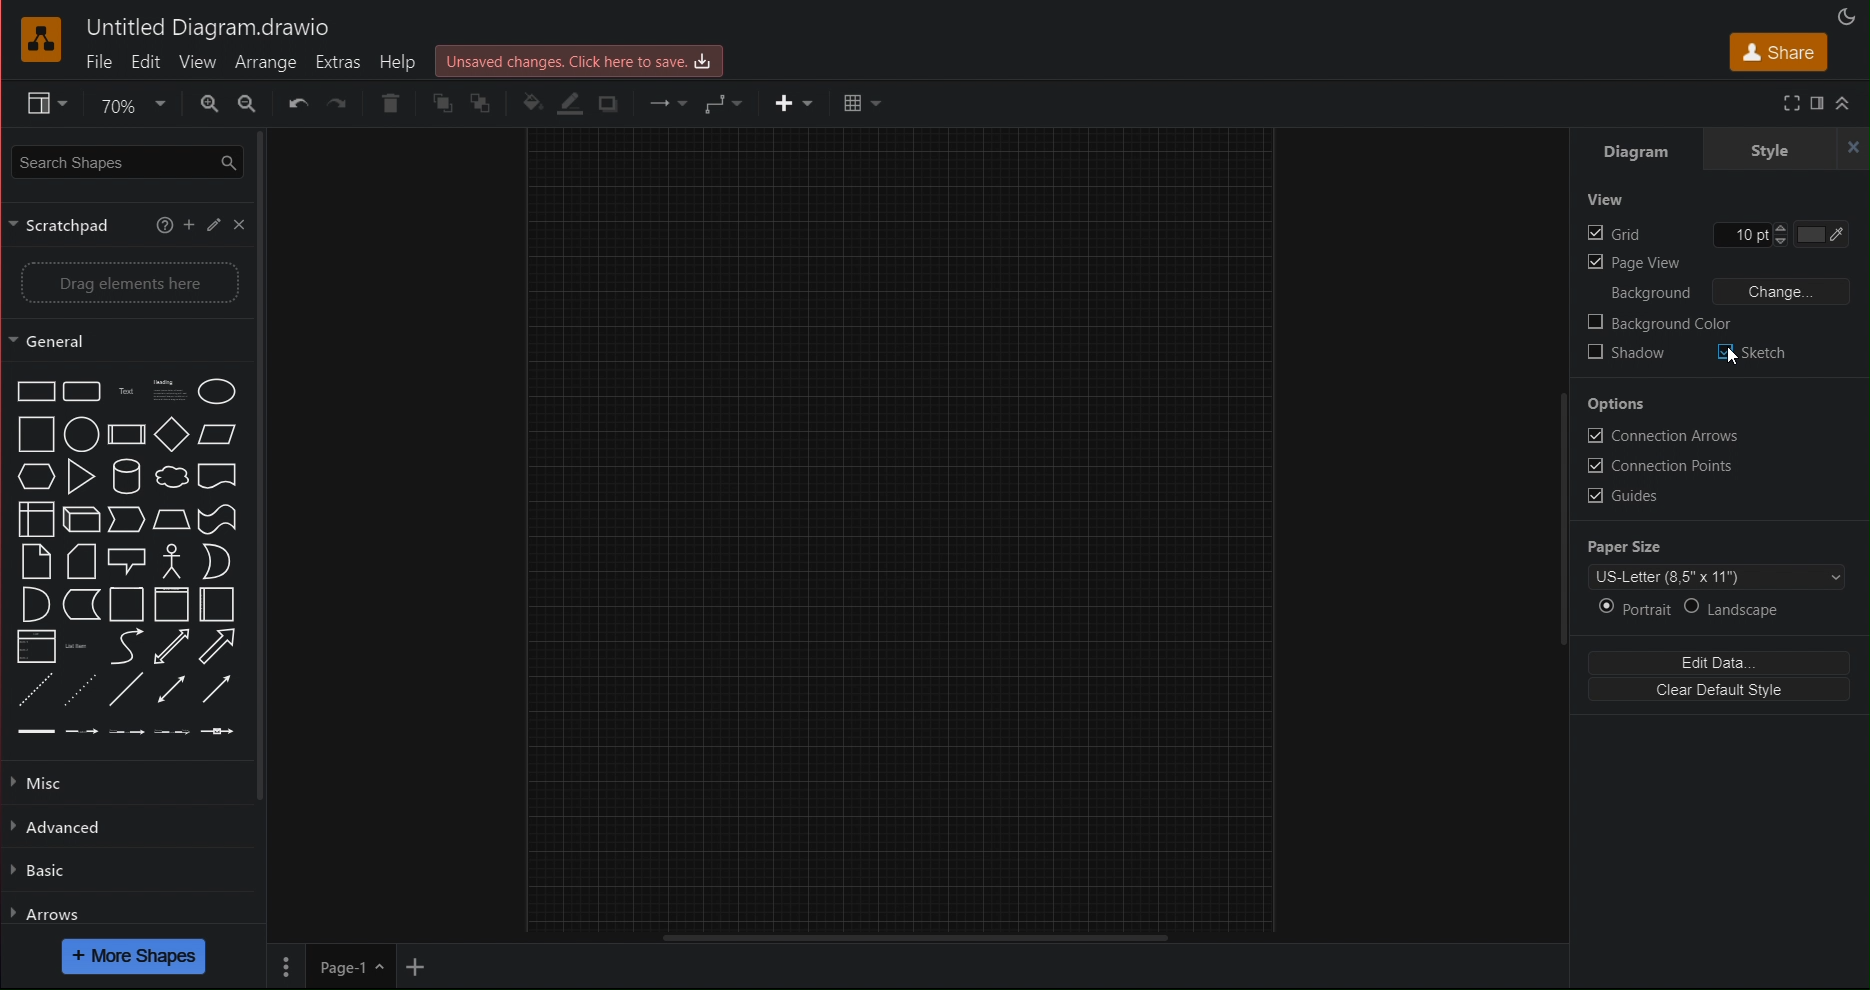 Image resolution: width=1870 pixels, height=990 pixels. What do you see at coordinates (241, 227) in the screenshot?
I see `close` at bounding box center [241, 227].